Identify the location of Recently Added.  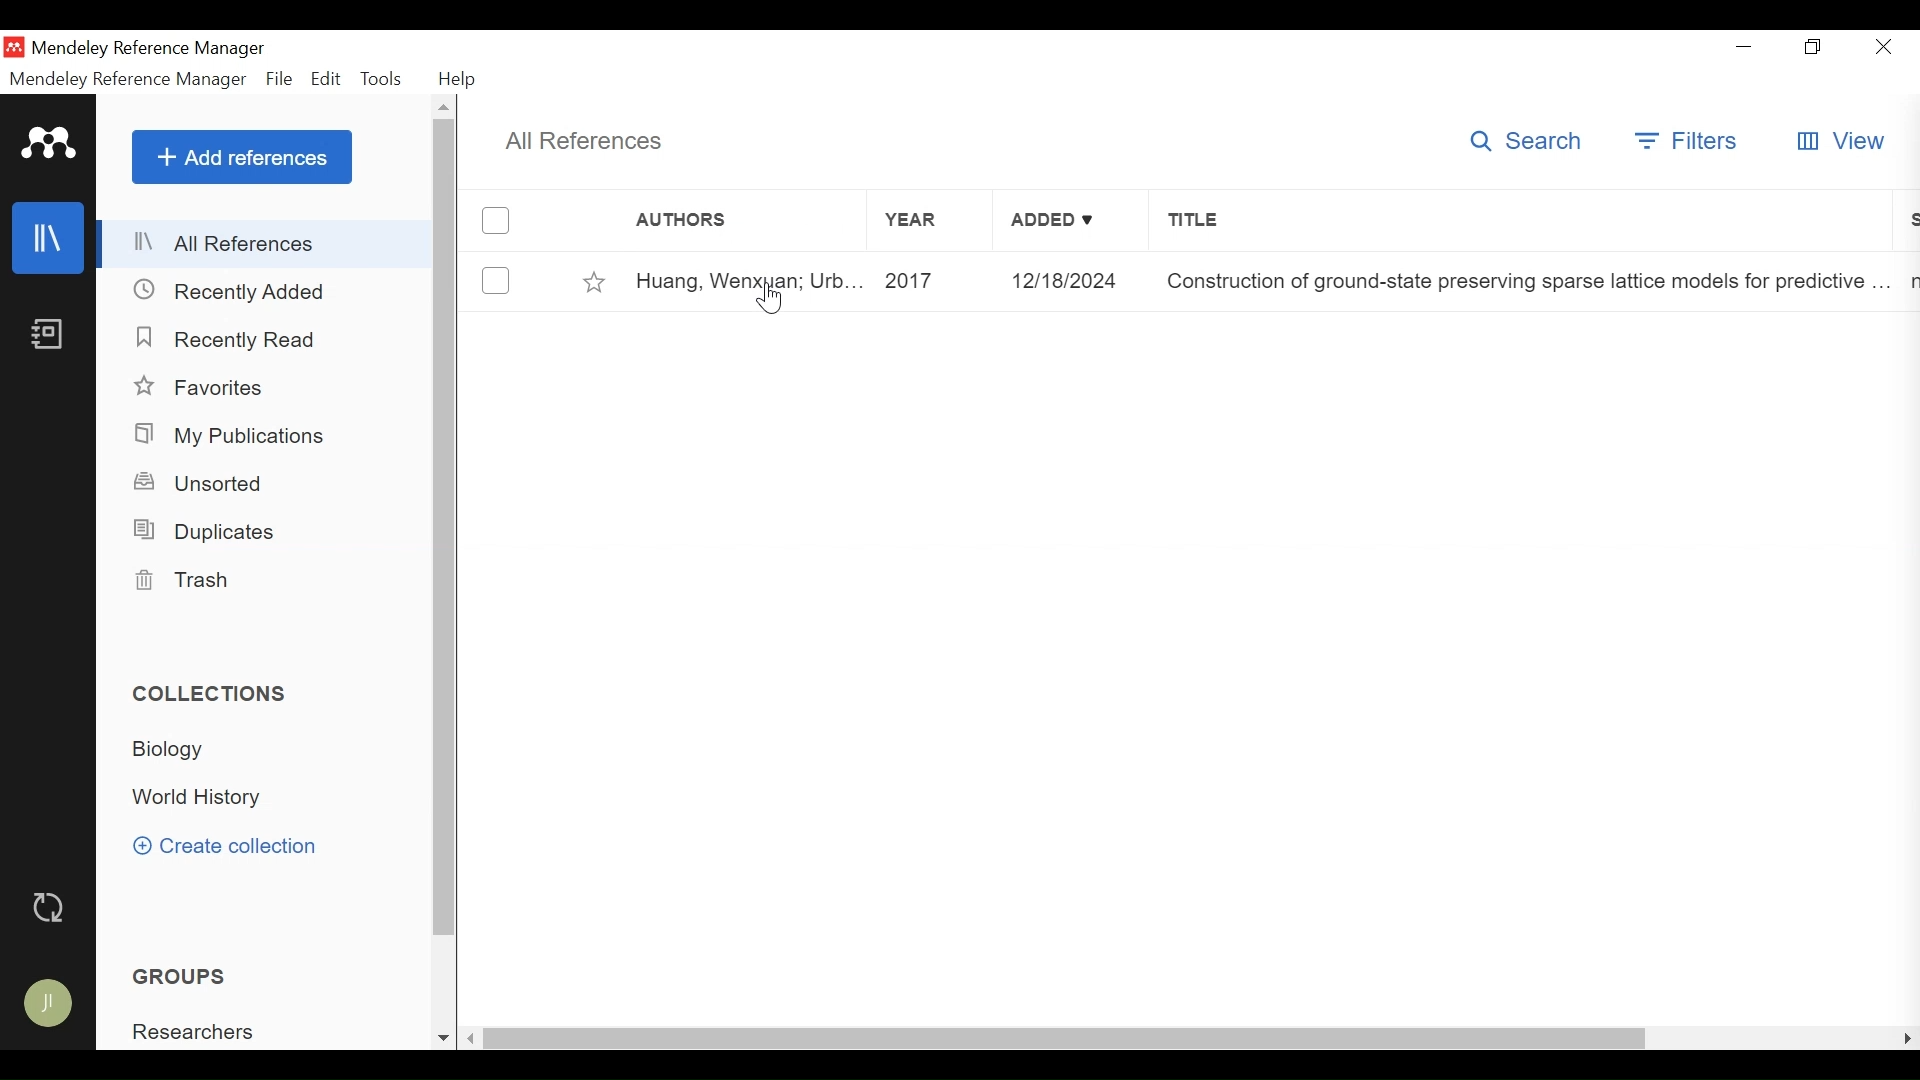
(235, 292).